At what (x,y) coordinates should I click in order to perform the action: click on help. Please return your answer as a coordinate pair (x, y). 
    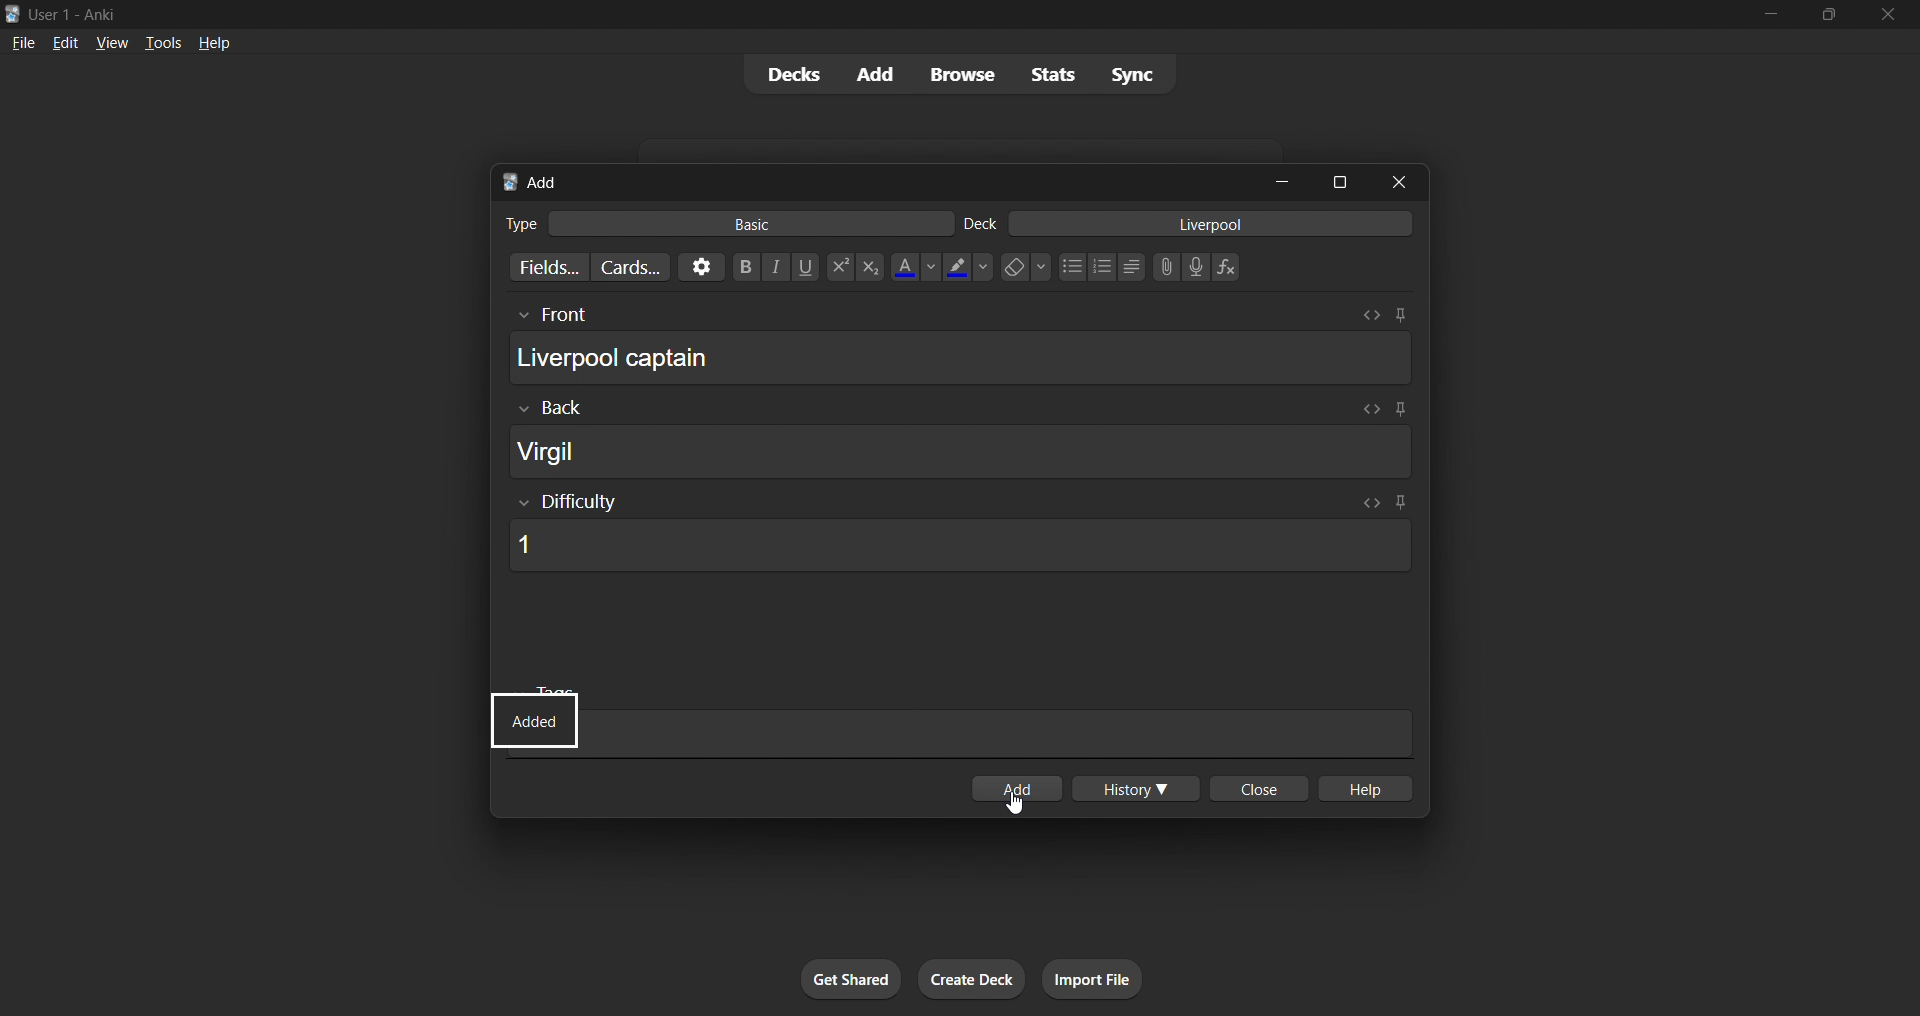
    Looking at the image, I should click on (1363, 788).